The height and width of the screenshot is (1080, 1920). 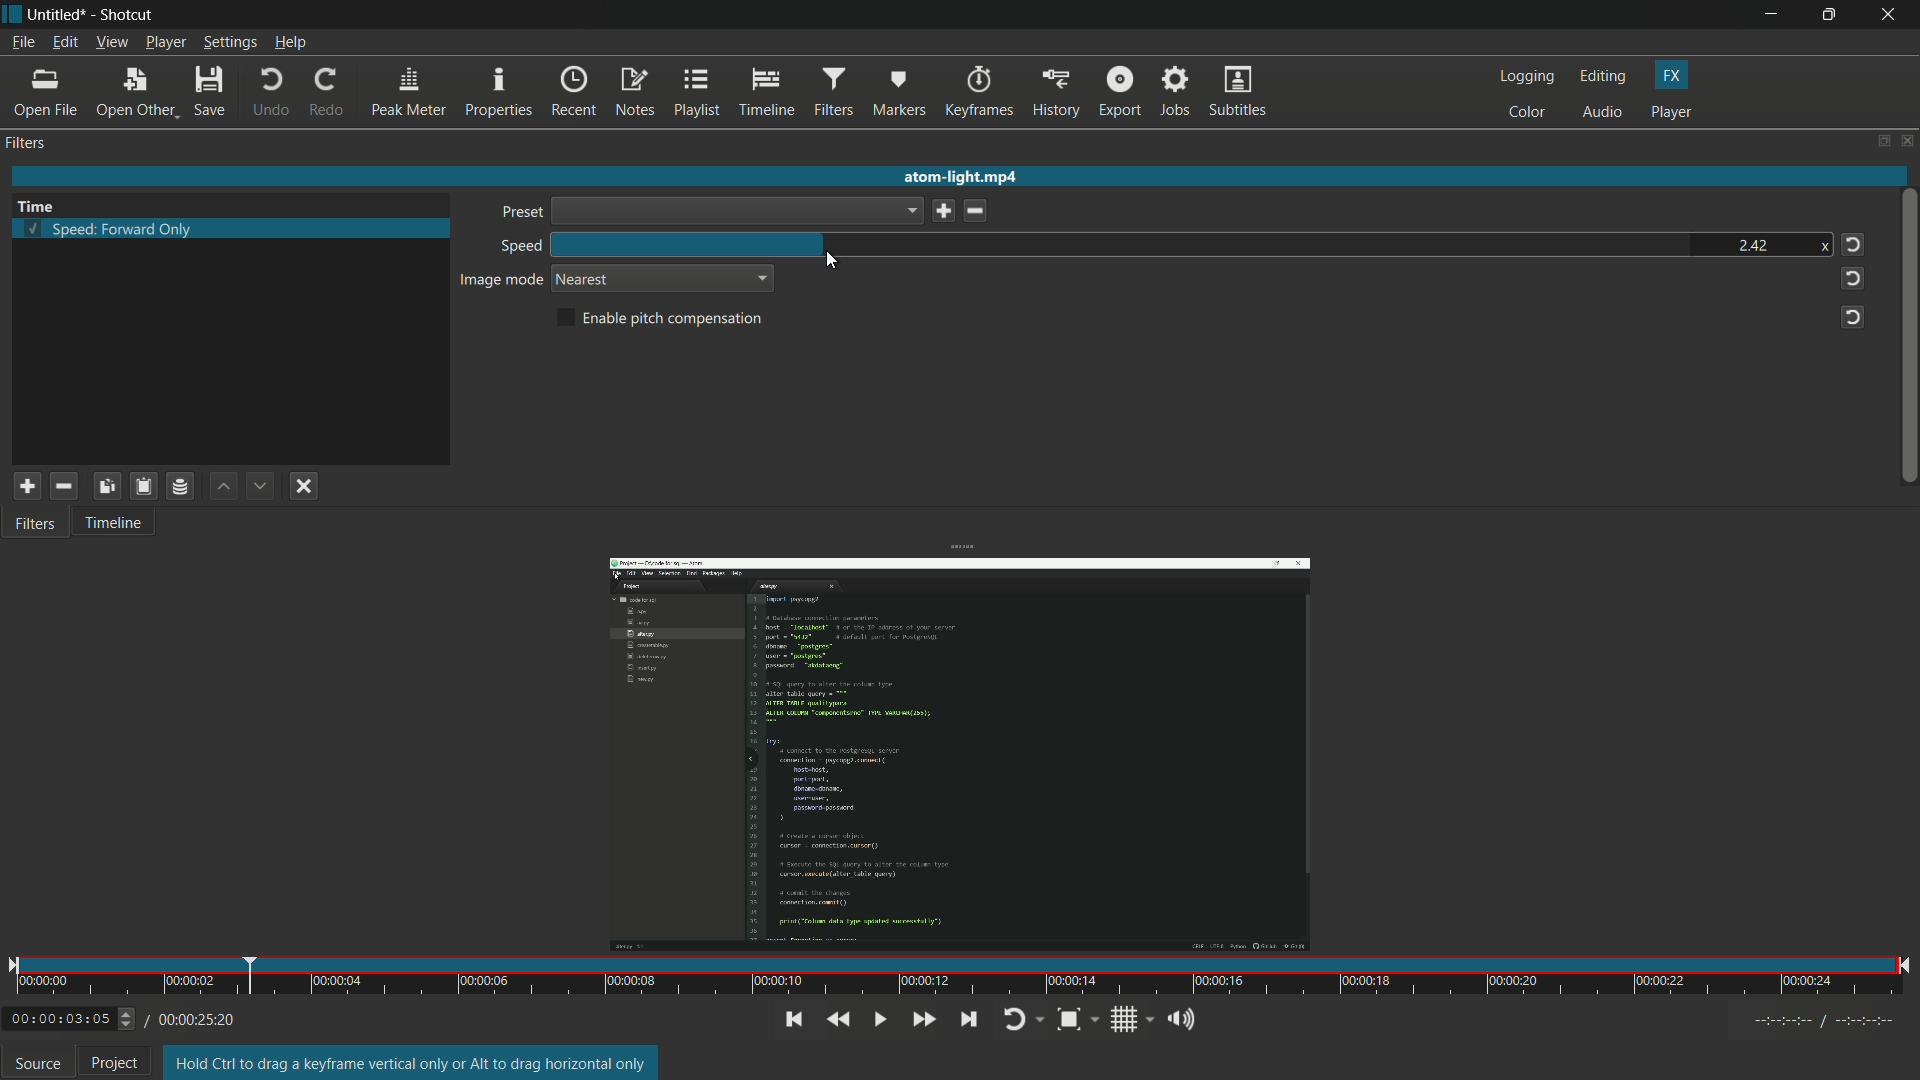 I want to click on peak meter, so click(x=406, y=93).